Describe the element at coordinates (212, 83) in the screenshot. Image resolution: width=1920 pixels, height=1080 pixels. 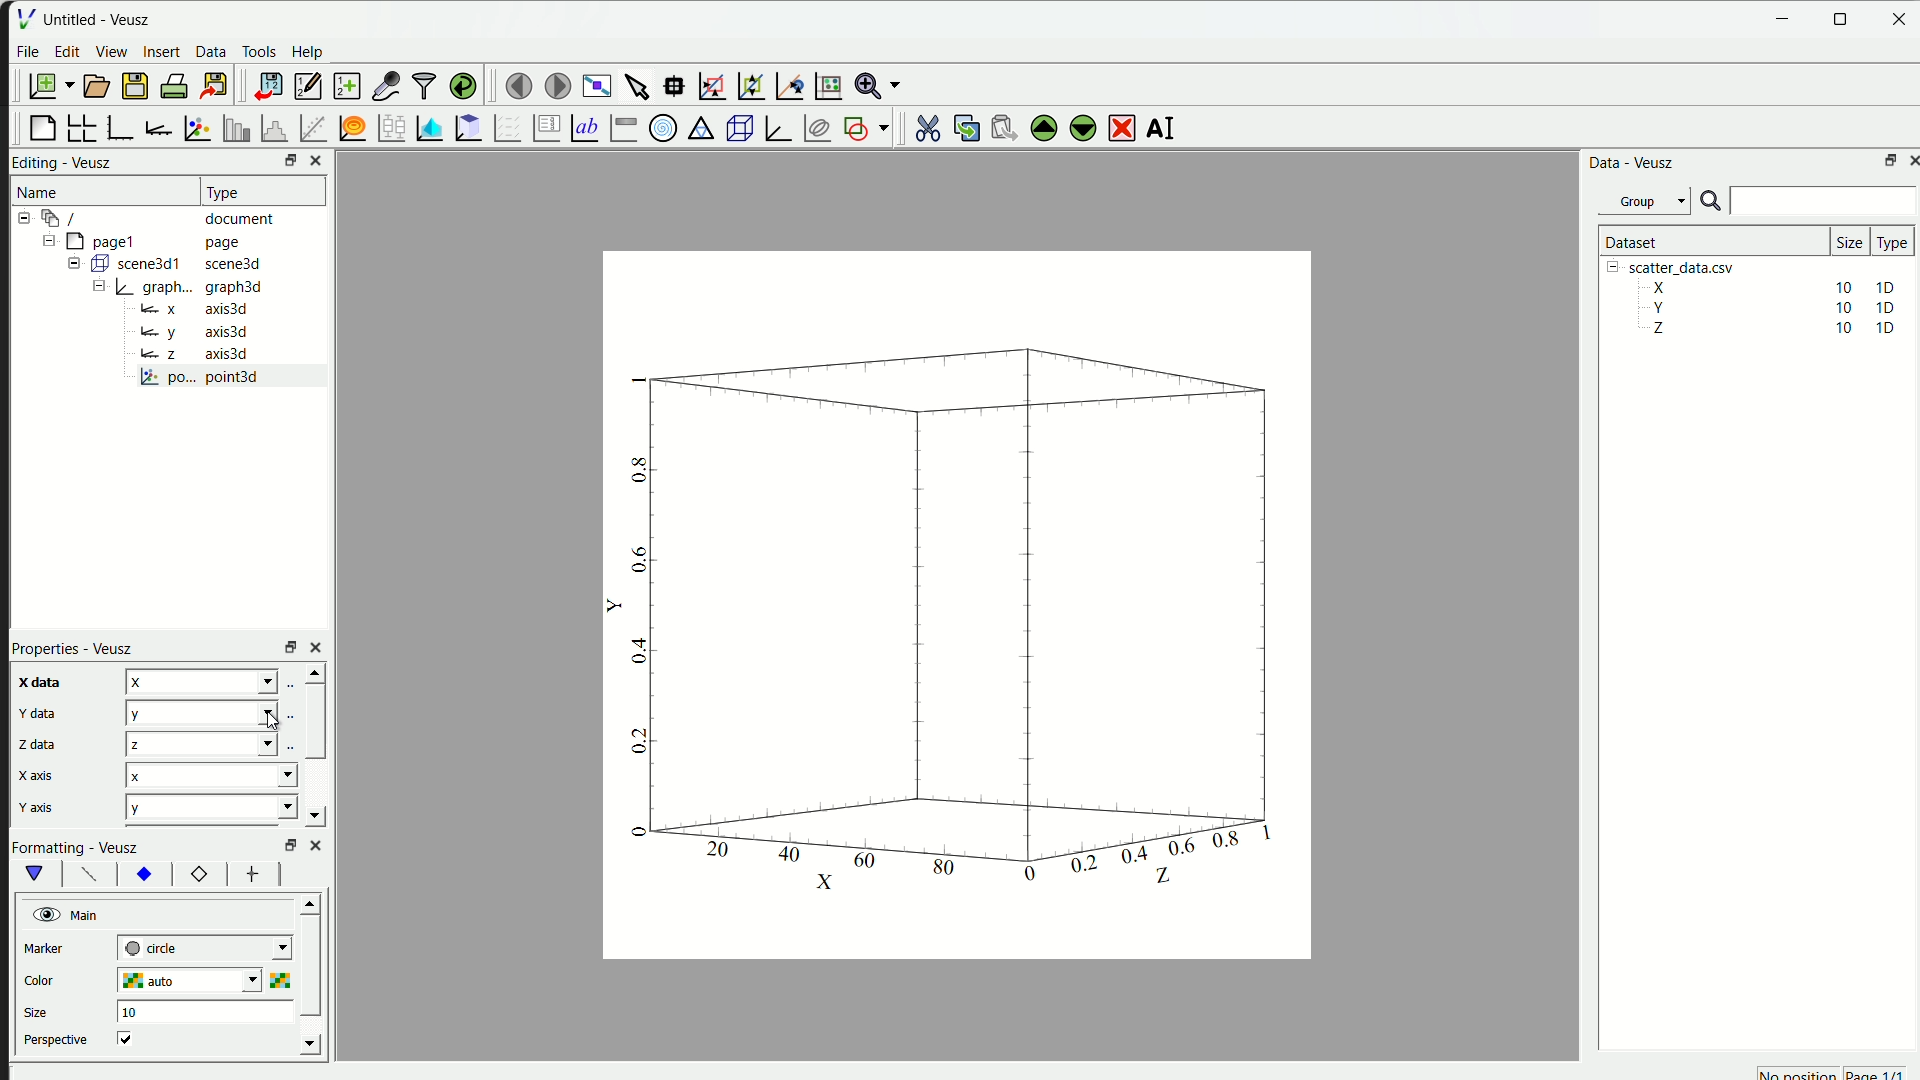
I see `export to graphics format` at that location.